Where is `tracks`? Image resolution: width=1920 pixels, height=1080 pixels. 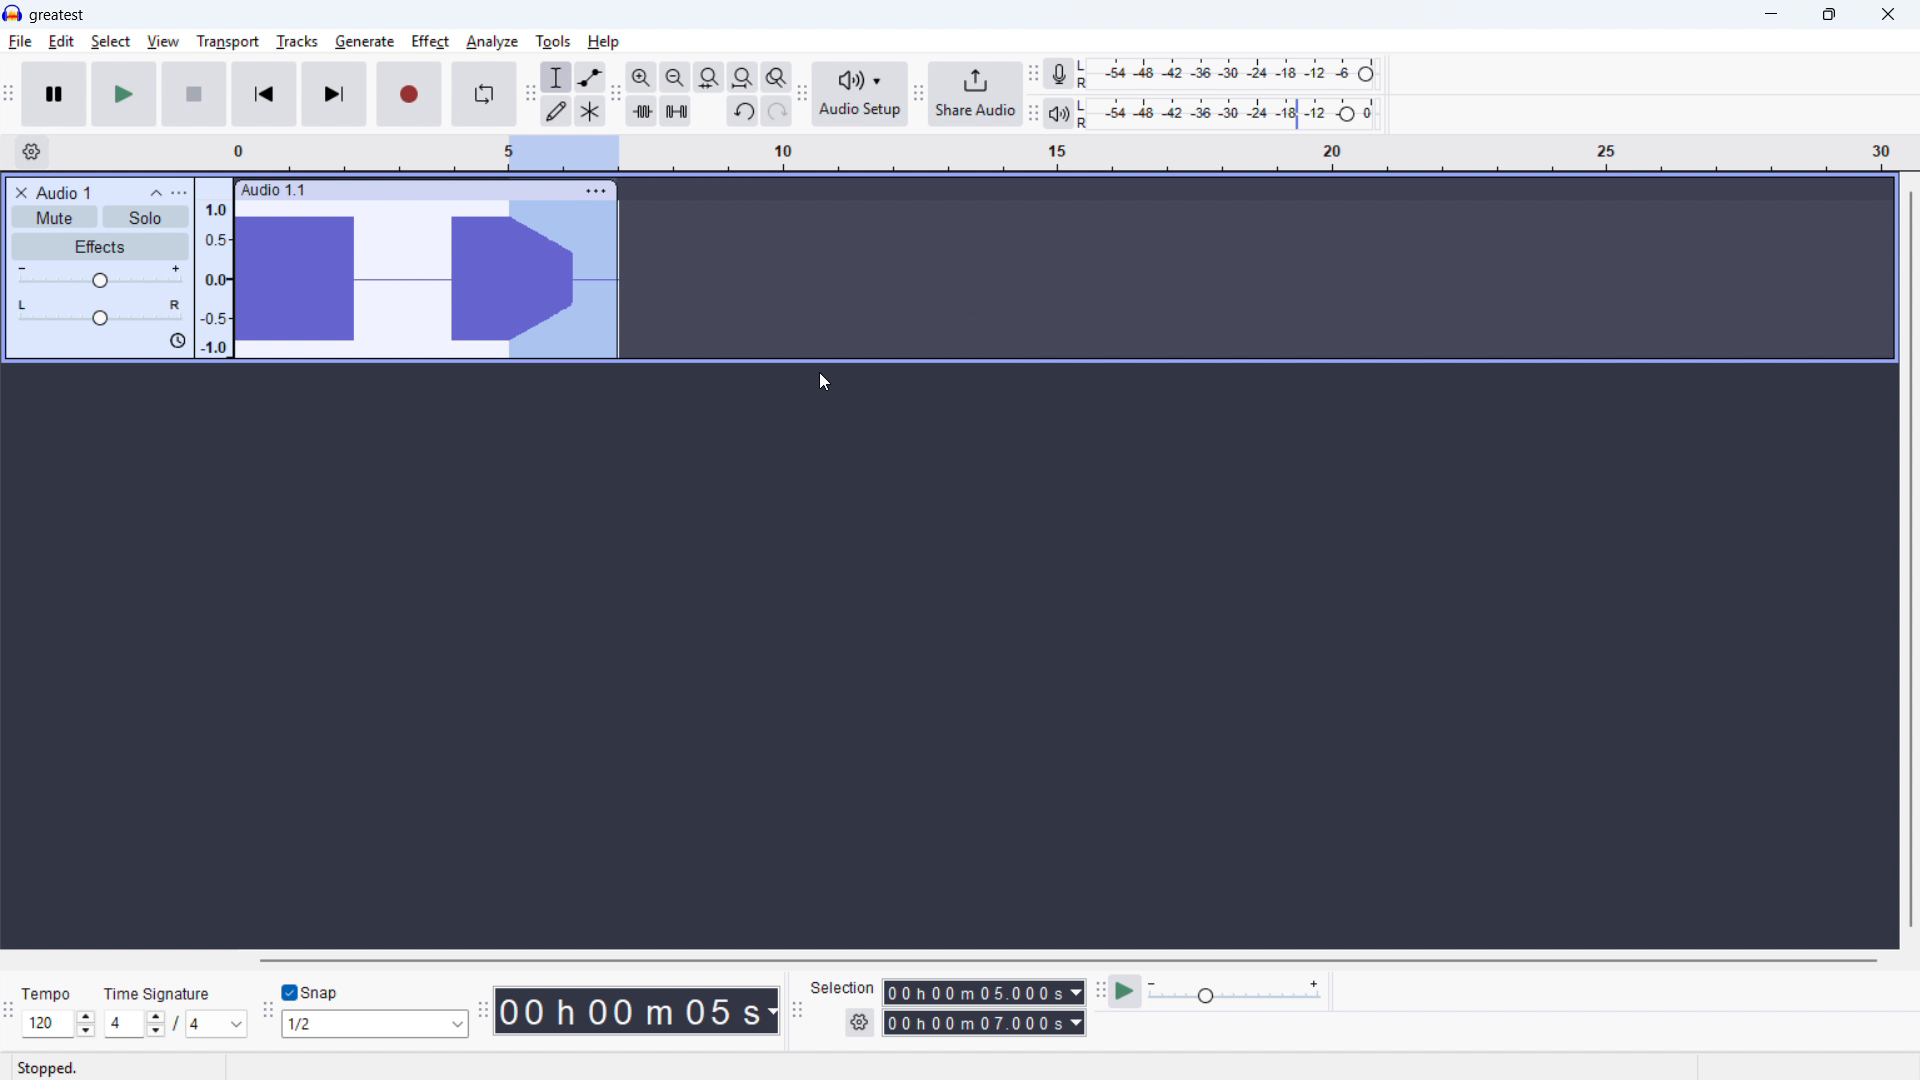 tracks is located at coordinates (298, 42).